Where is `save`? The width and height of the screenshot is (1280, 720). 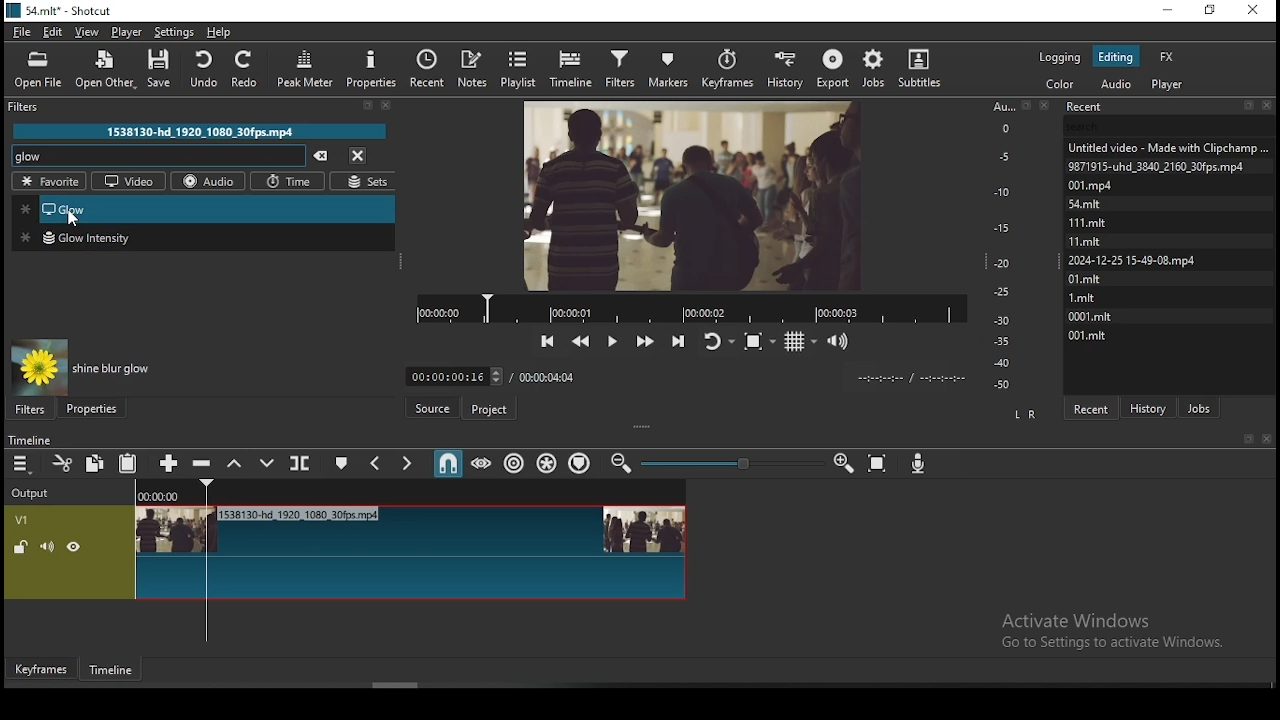
save is located at coordinates (165, 72).